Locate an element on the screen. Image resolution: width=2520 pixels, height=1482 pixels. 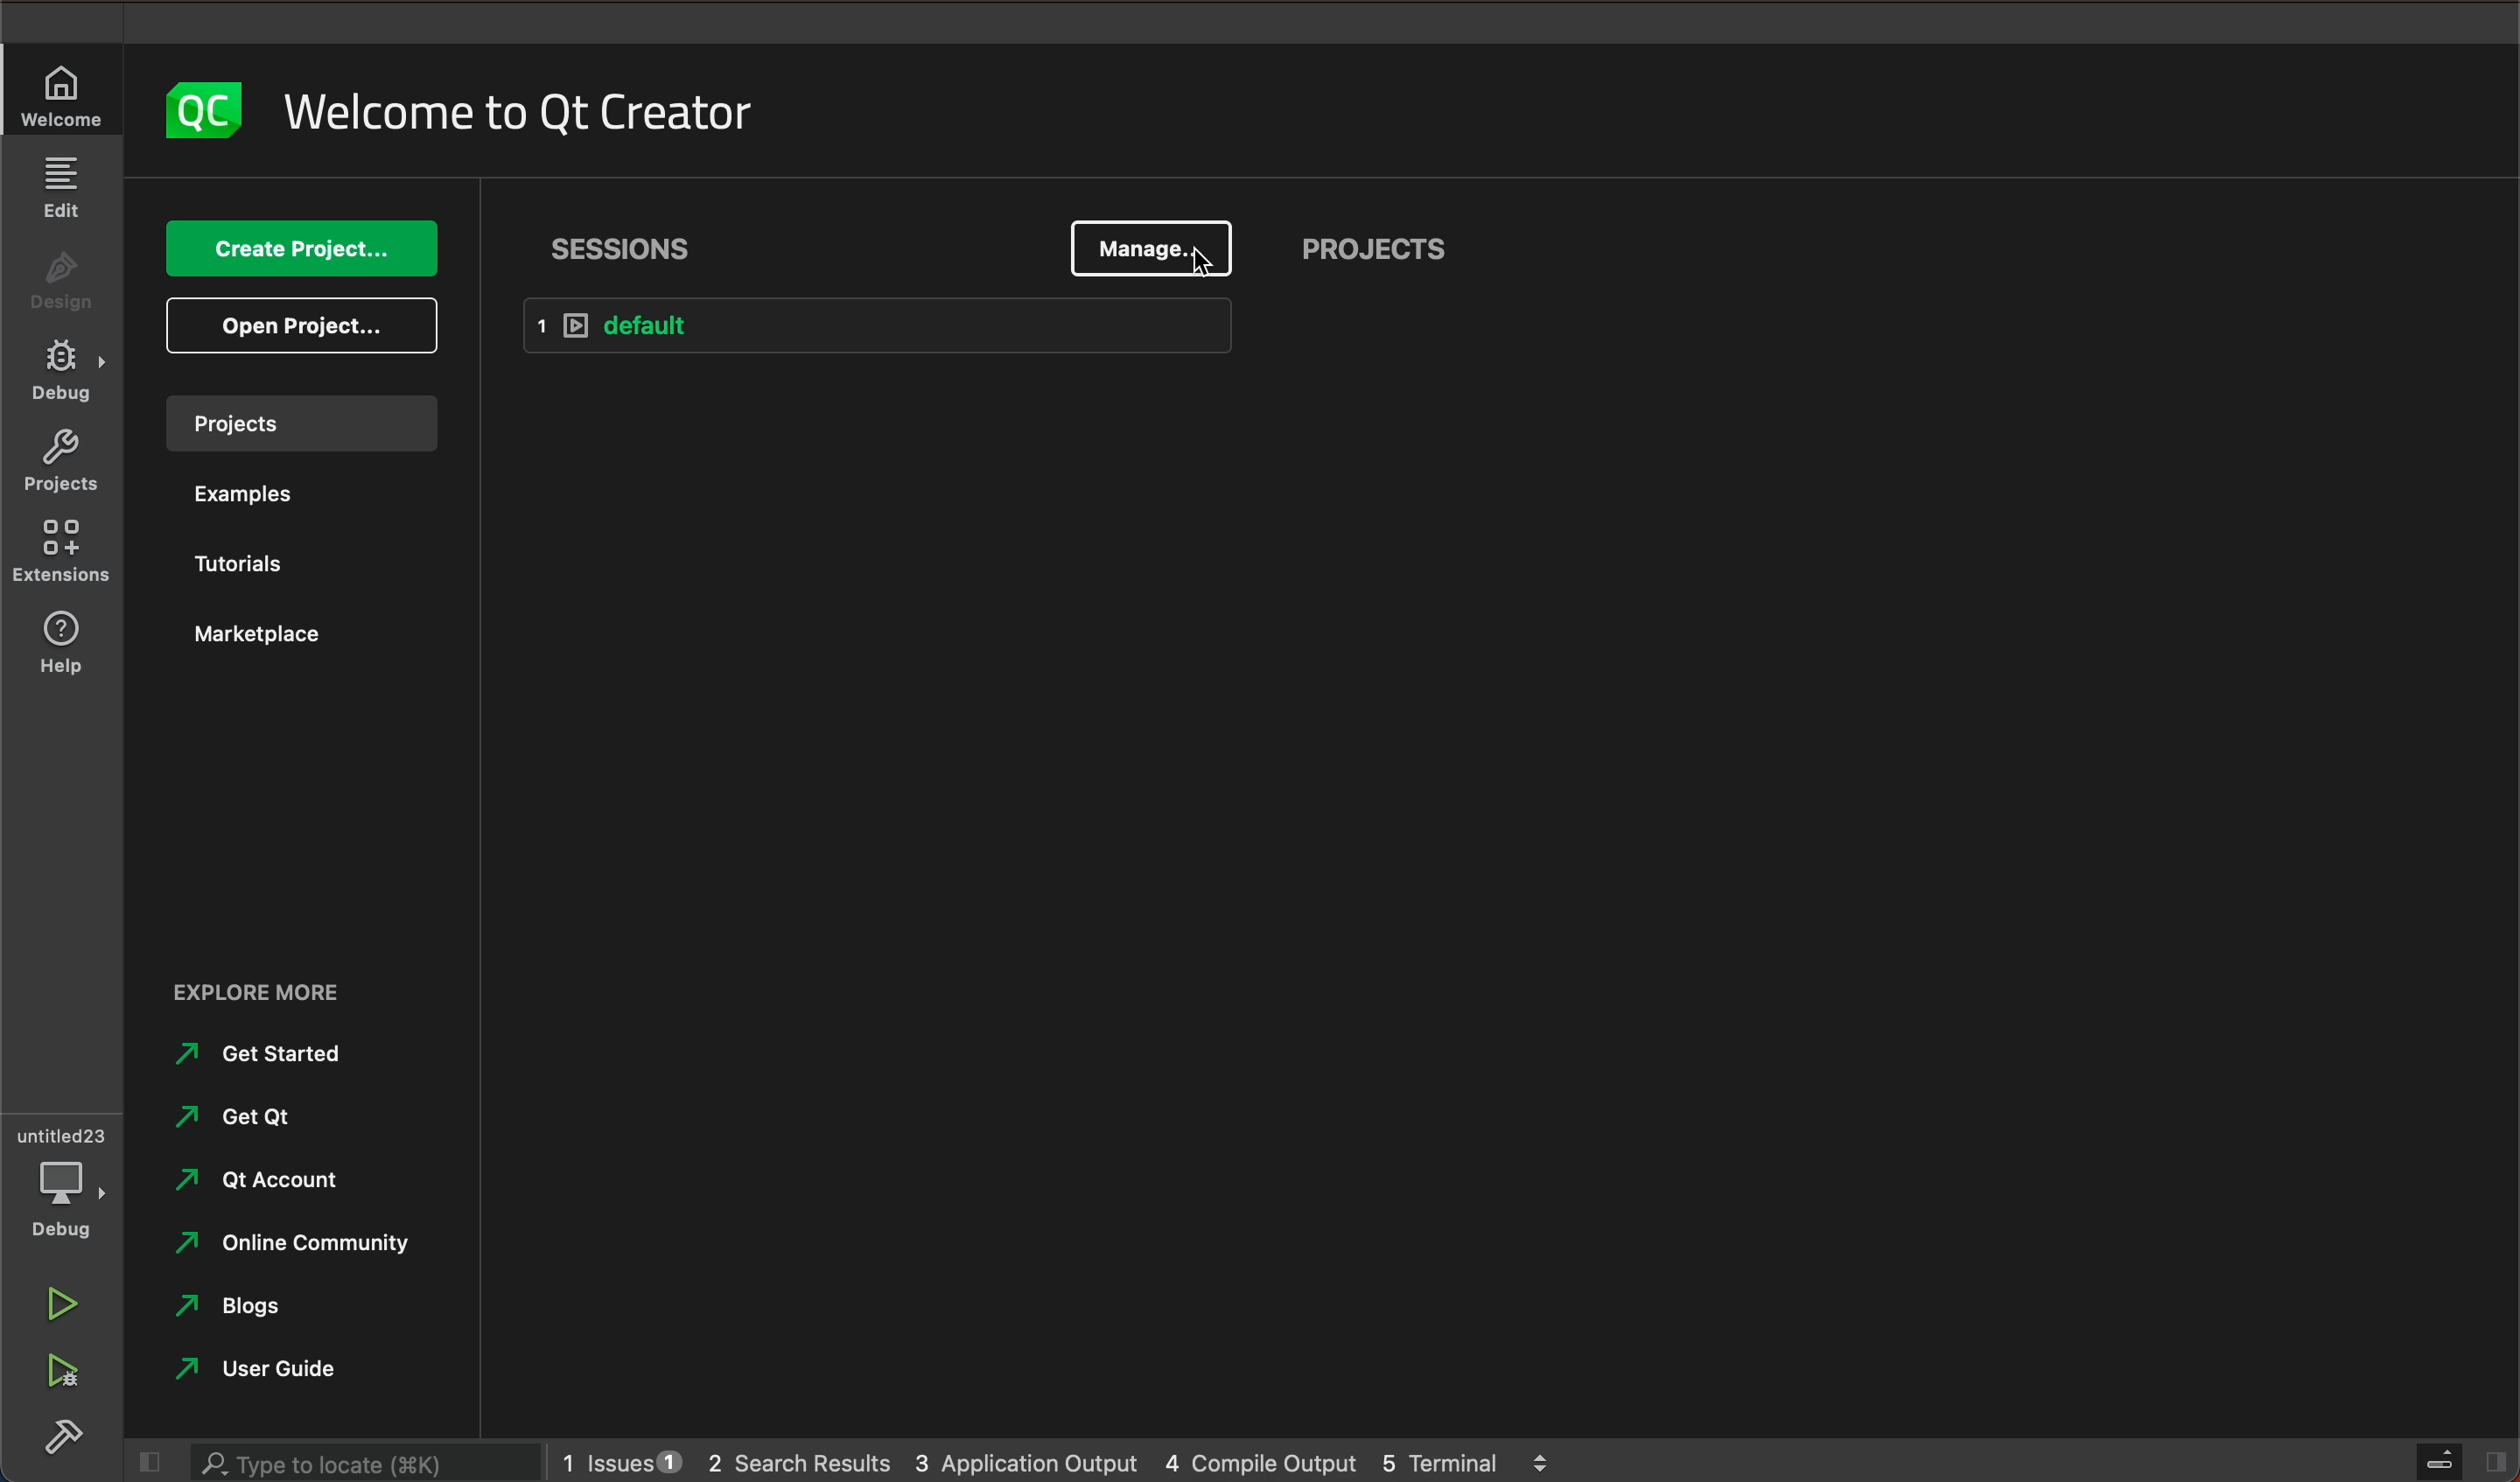
tutorials is located at coordinates (251, 568).